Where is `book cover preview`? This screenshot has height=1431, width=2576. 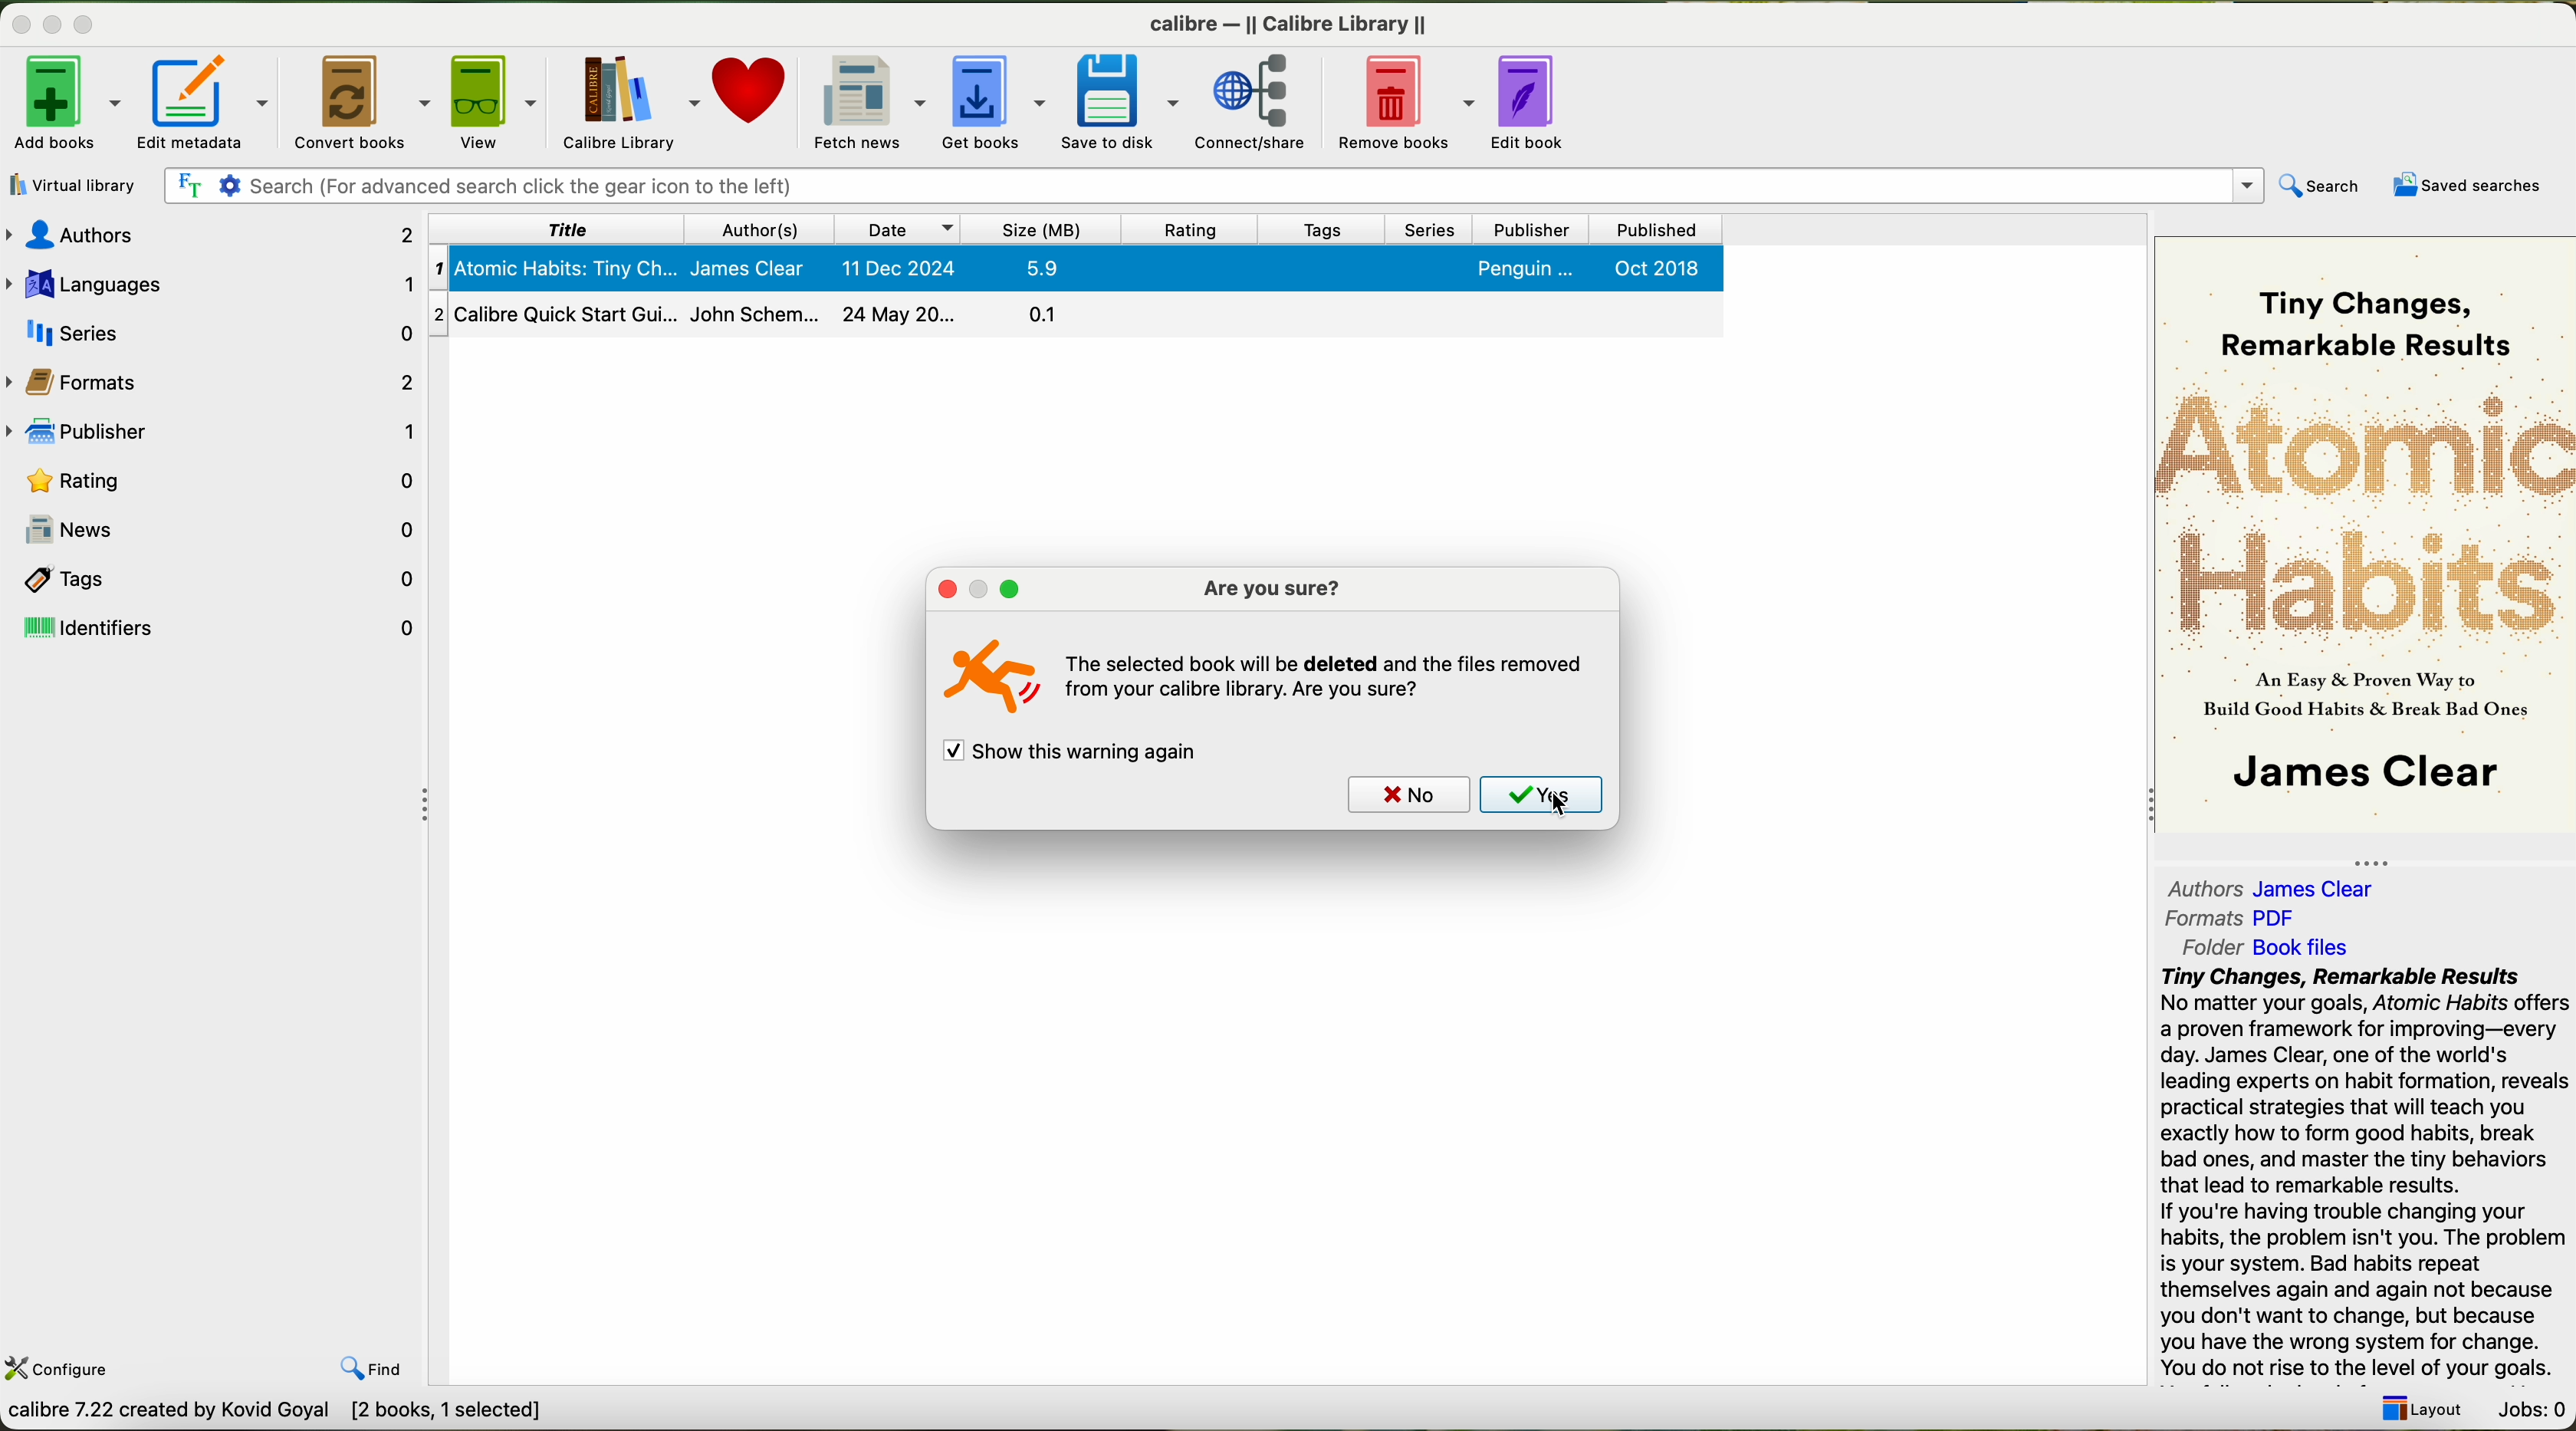 book cover preview is located at coordinates (2365, 538).